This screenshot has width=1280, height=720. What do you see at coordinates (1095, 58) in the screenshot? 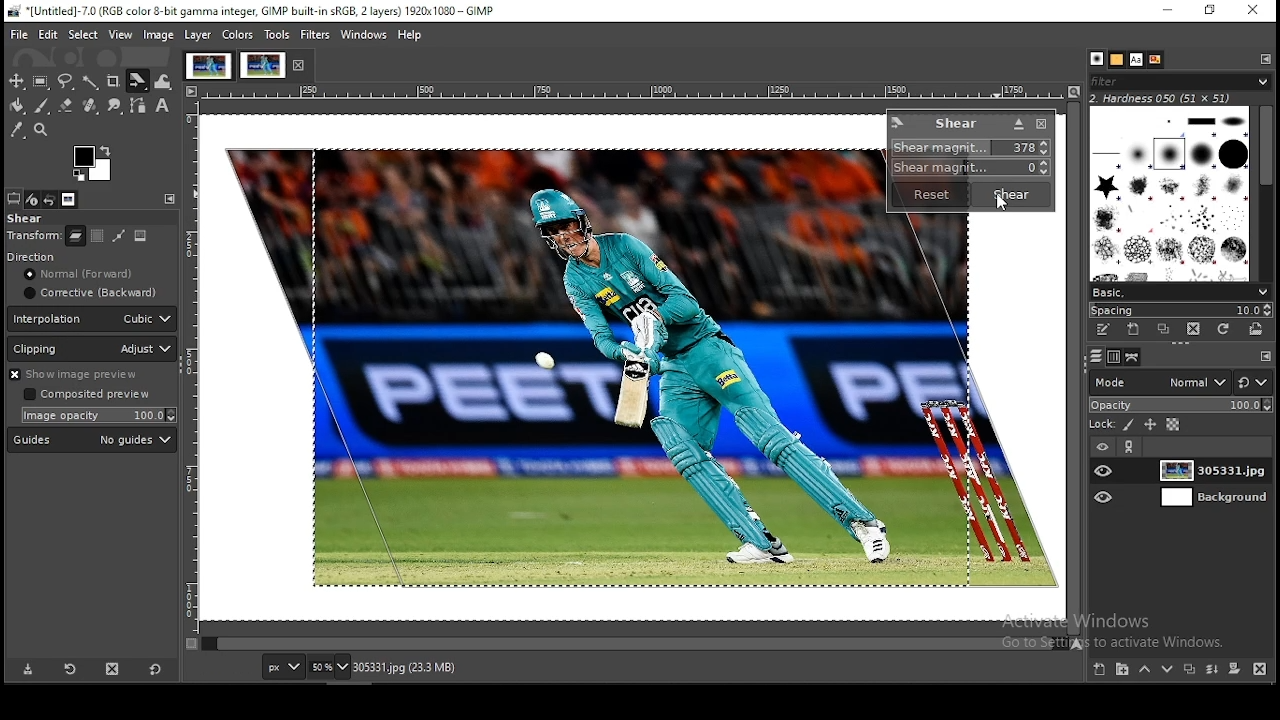
I see `patterns` at bounding box center [1095, 58].